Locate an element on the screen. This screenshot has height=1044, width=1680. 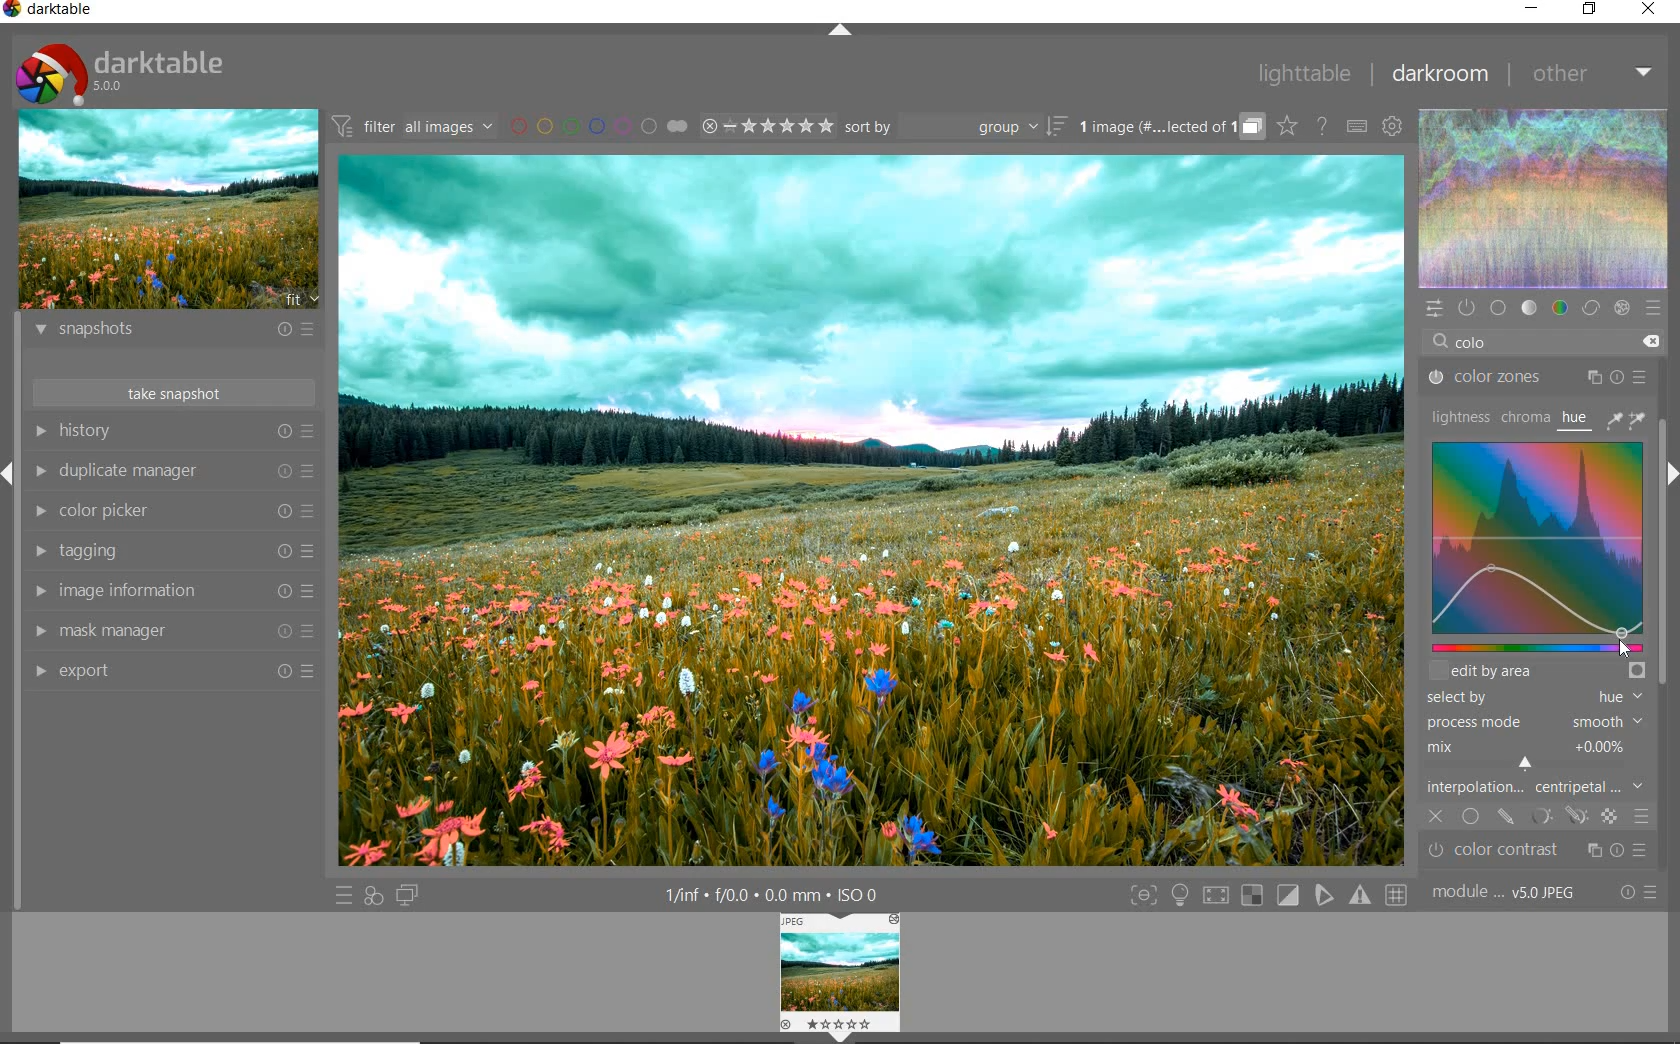
presets is located at coordinates (1652, 308).